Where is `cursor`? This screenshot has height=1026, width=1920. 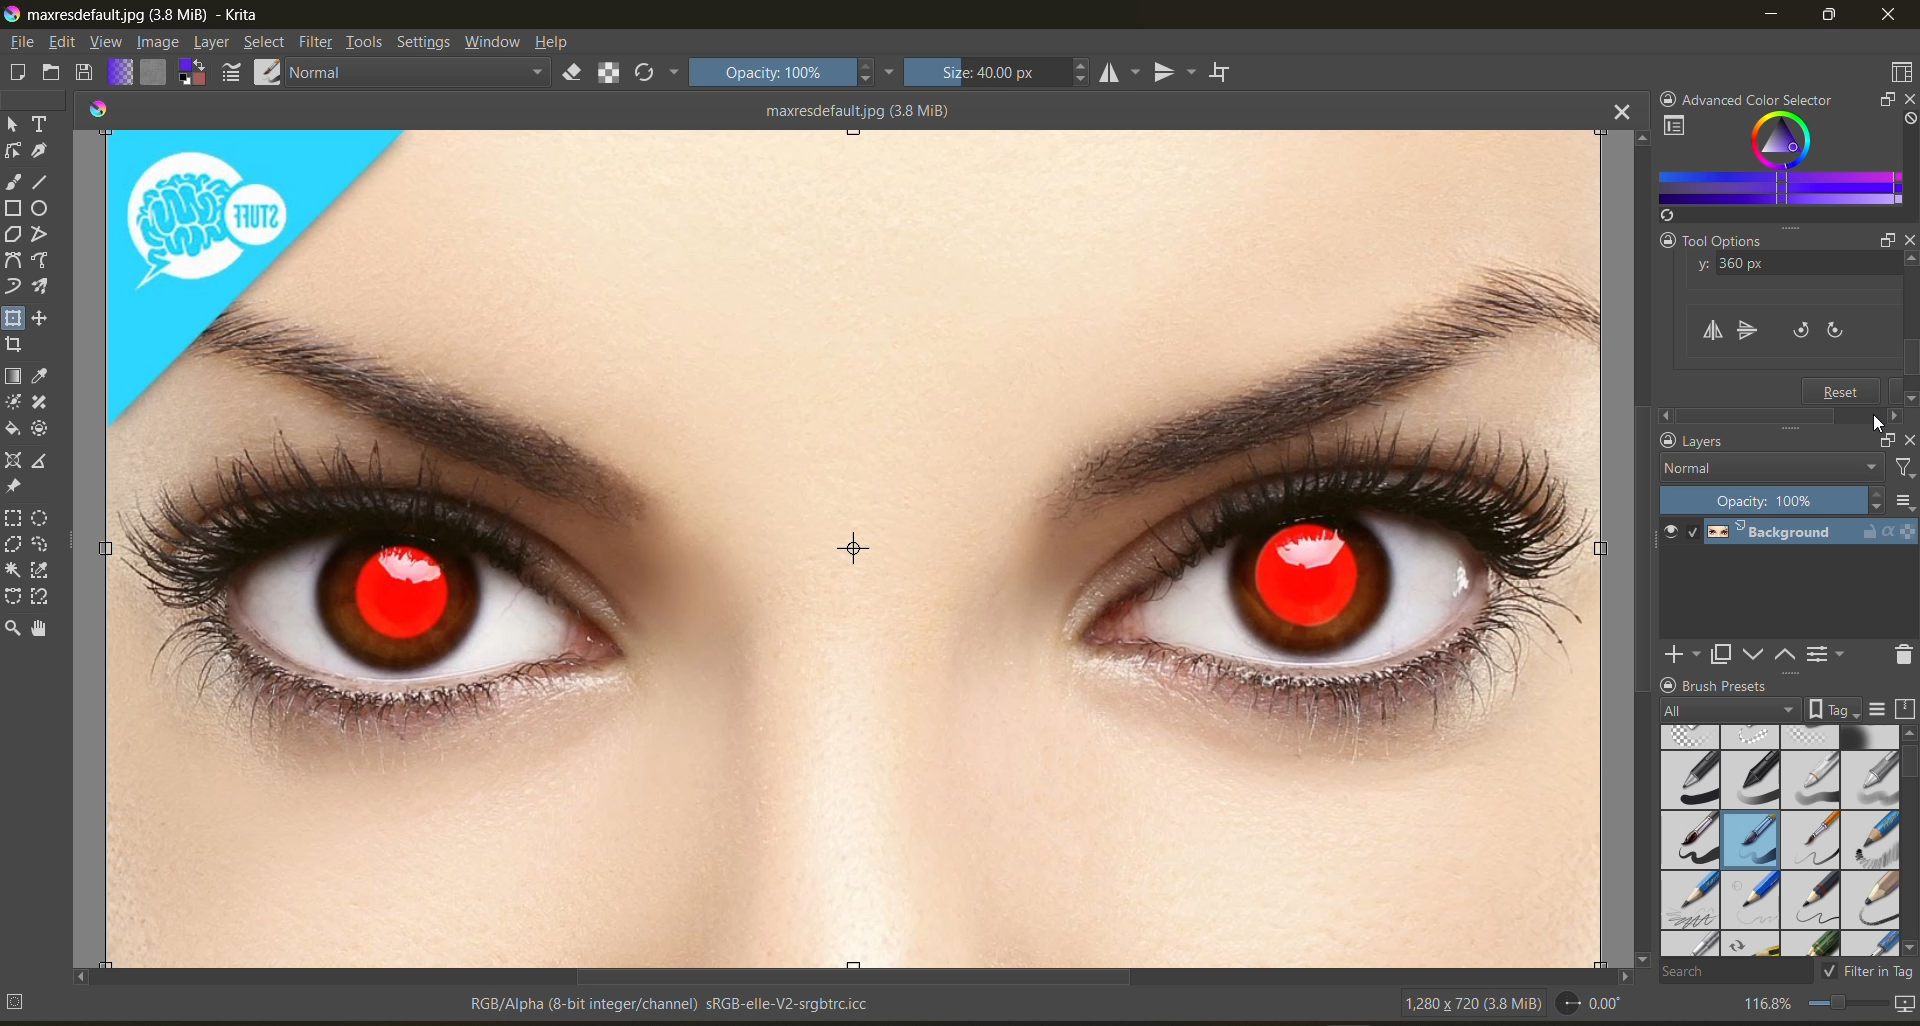 cursor is located at coordinates (1881, 424).